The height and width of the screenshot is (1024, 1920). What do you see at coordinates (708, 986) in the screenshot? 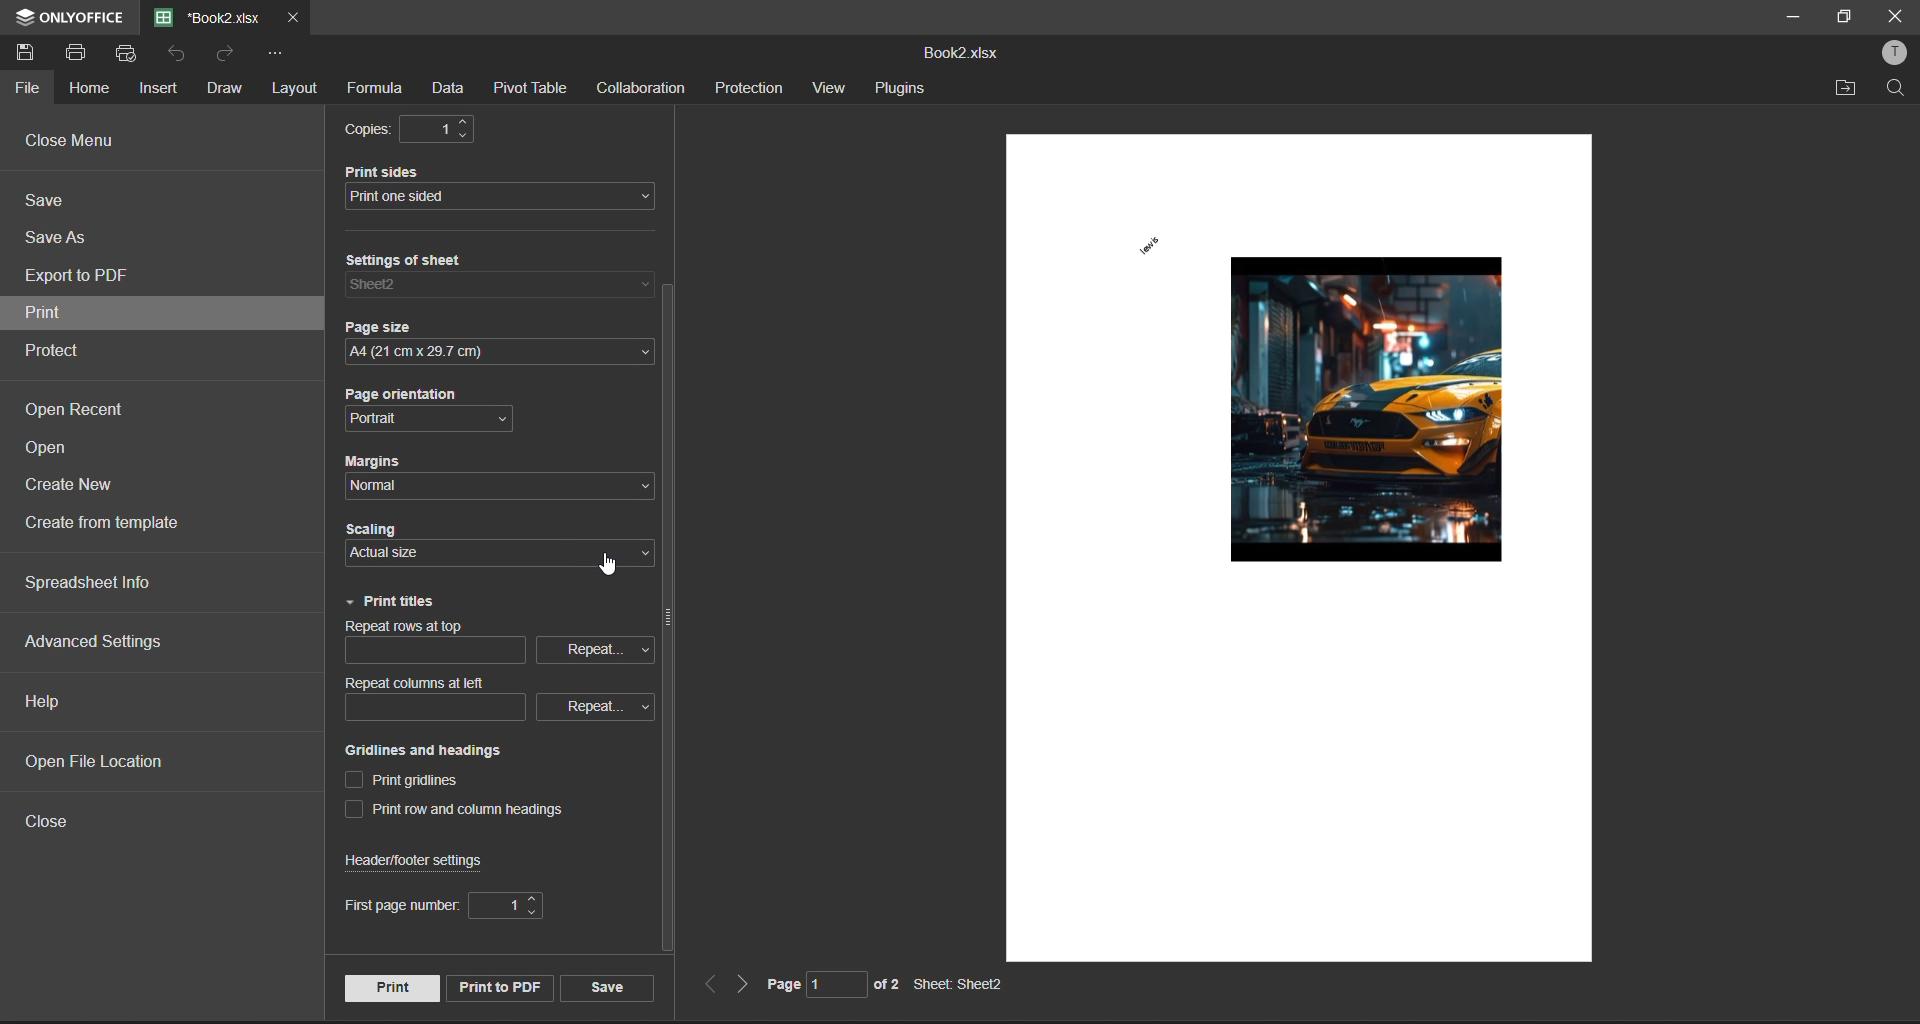
I see `previous page` at bounding box center [708, 986].